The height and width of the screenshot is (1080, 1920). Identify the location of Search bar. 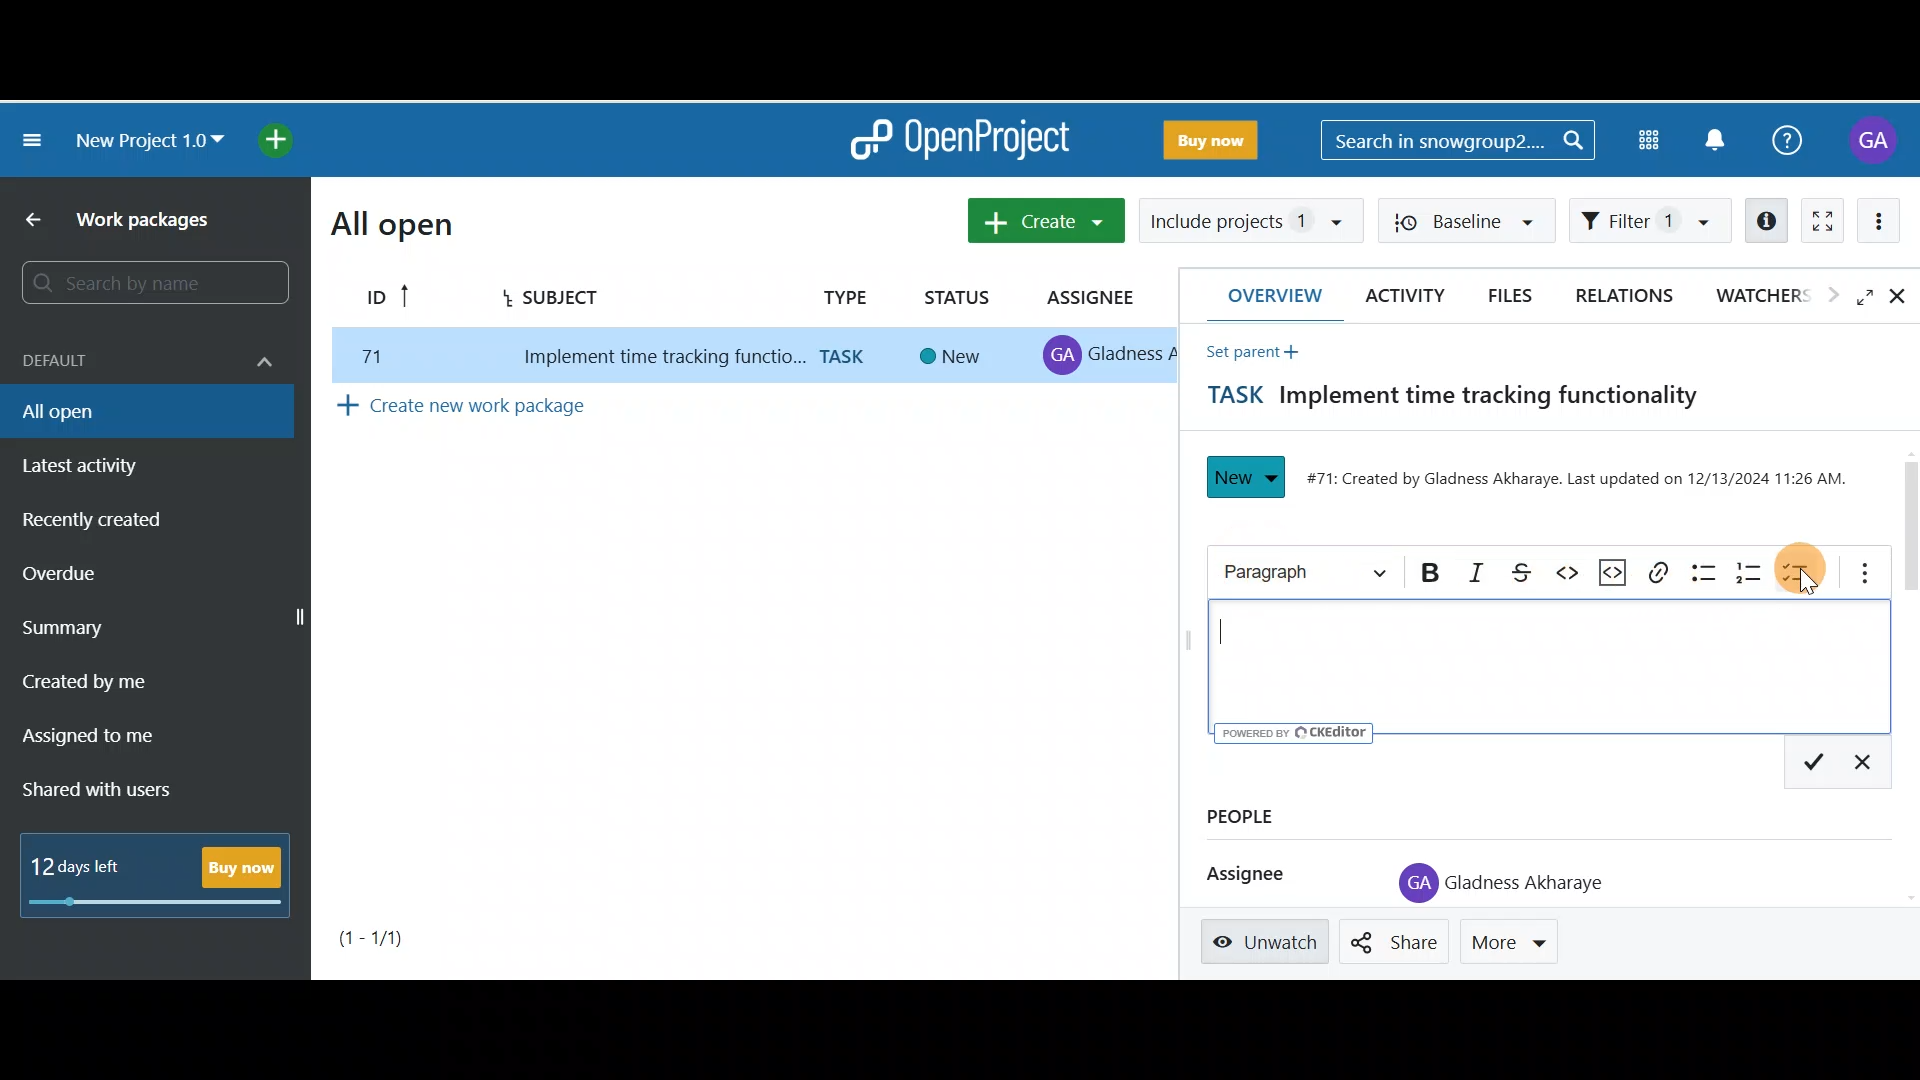
(1462, 140).